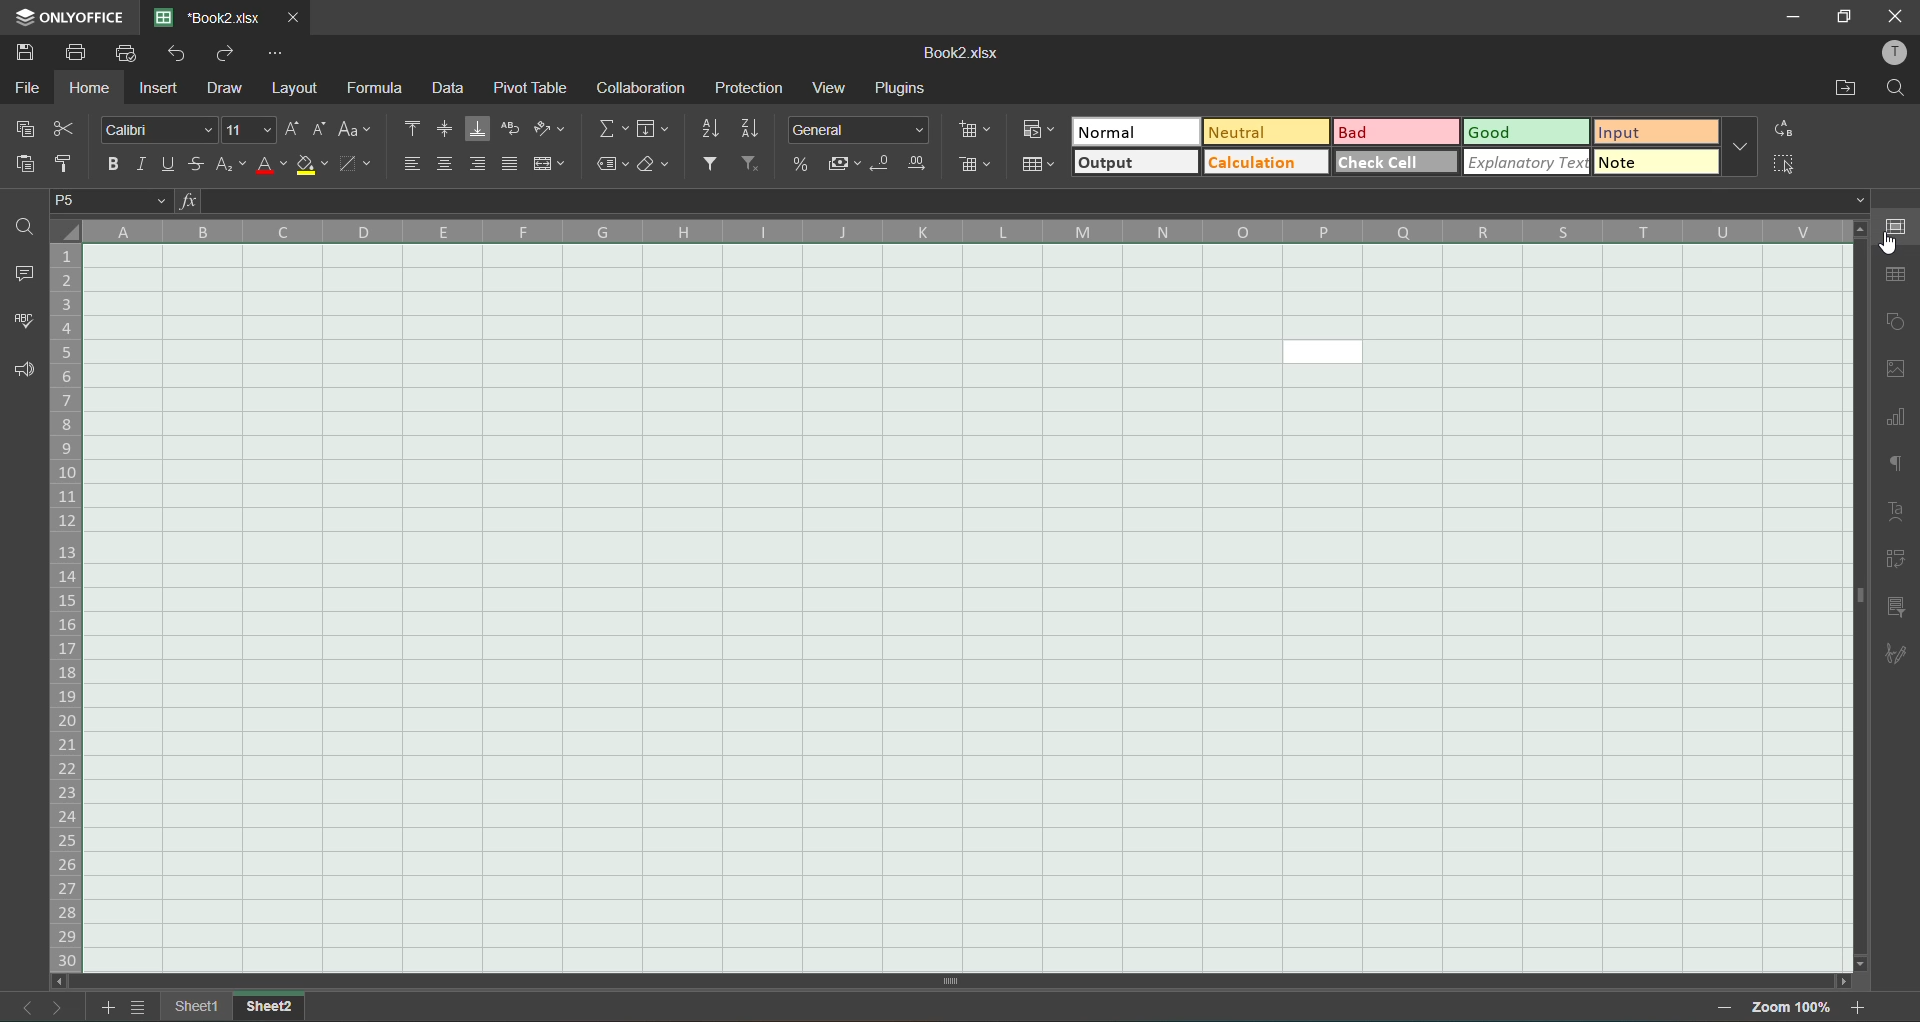  I want to click on profile, so click(1891, 53).